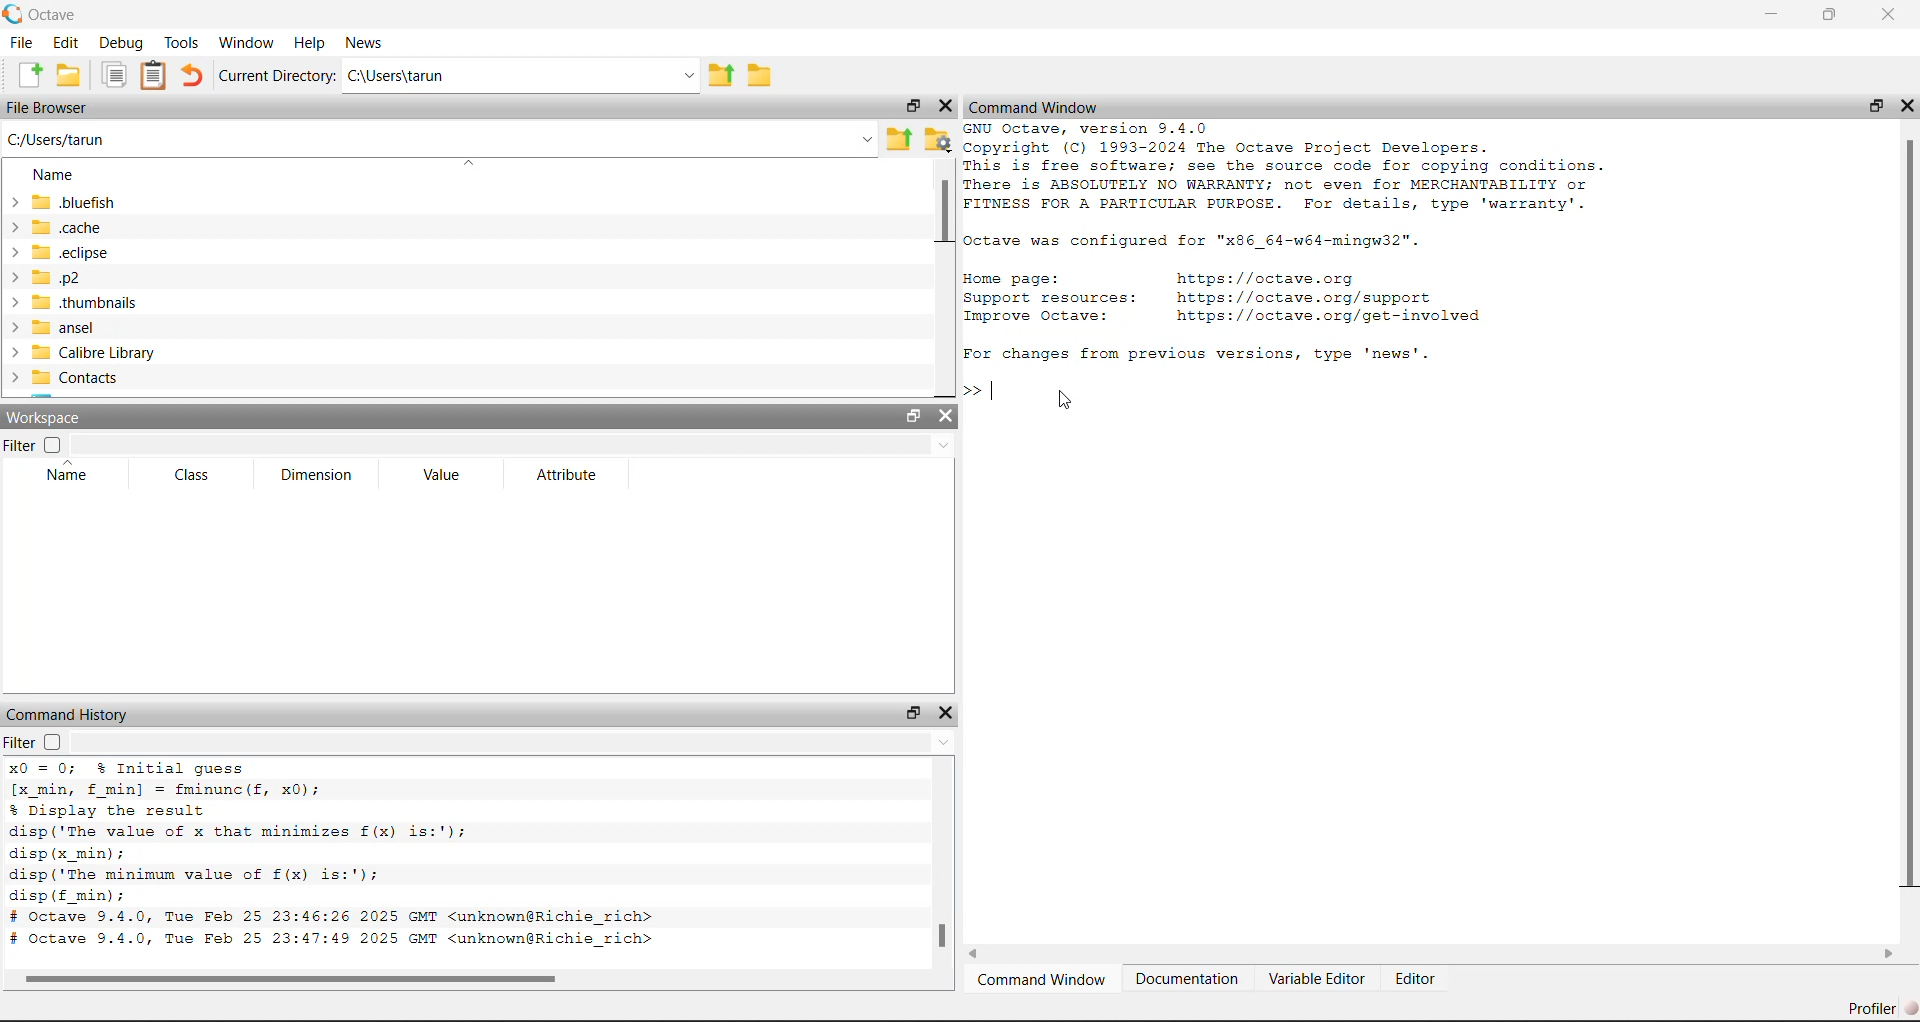 This screenshot has width=1920, height=1022. Describe the element at coordinates (946, 745) in the screenshot. I see `Up` at that location.